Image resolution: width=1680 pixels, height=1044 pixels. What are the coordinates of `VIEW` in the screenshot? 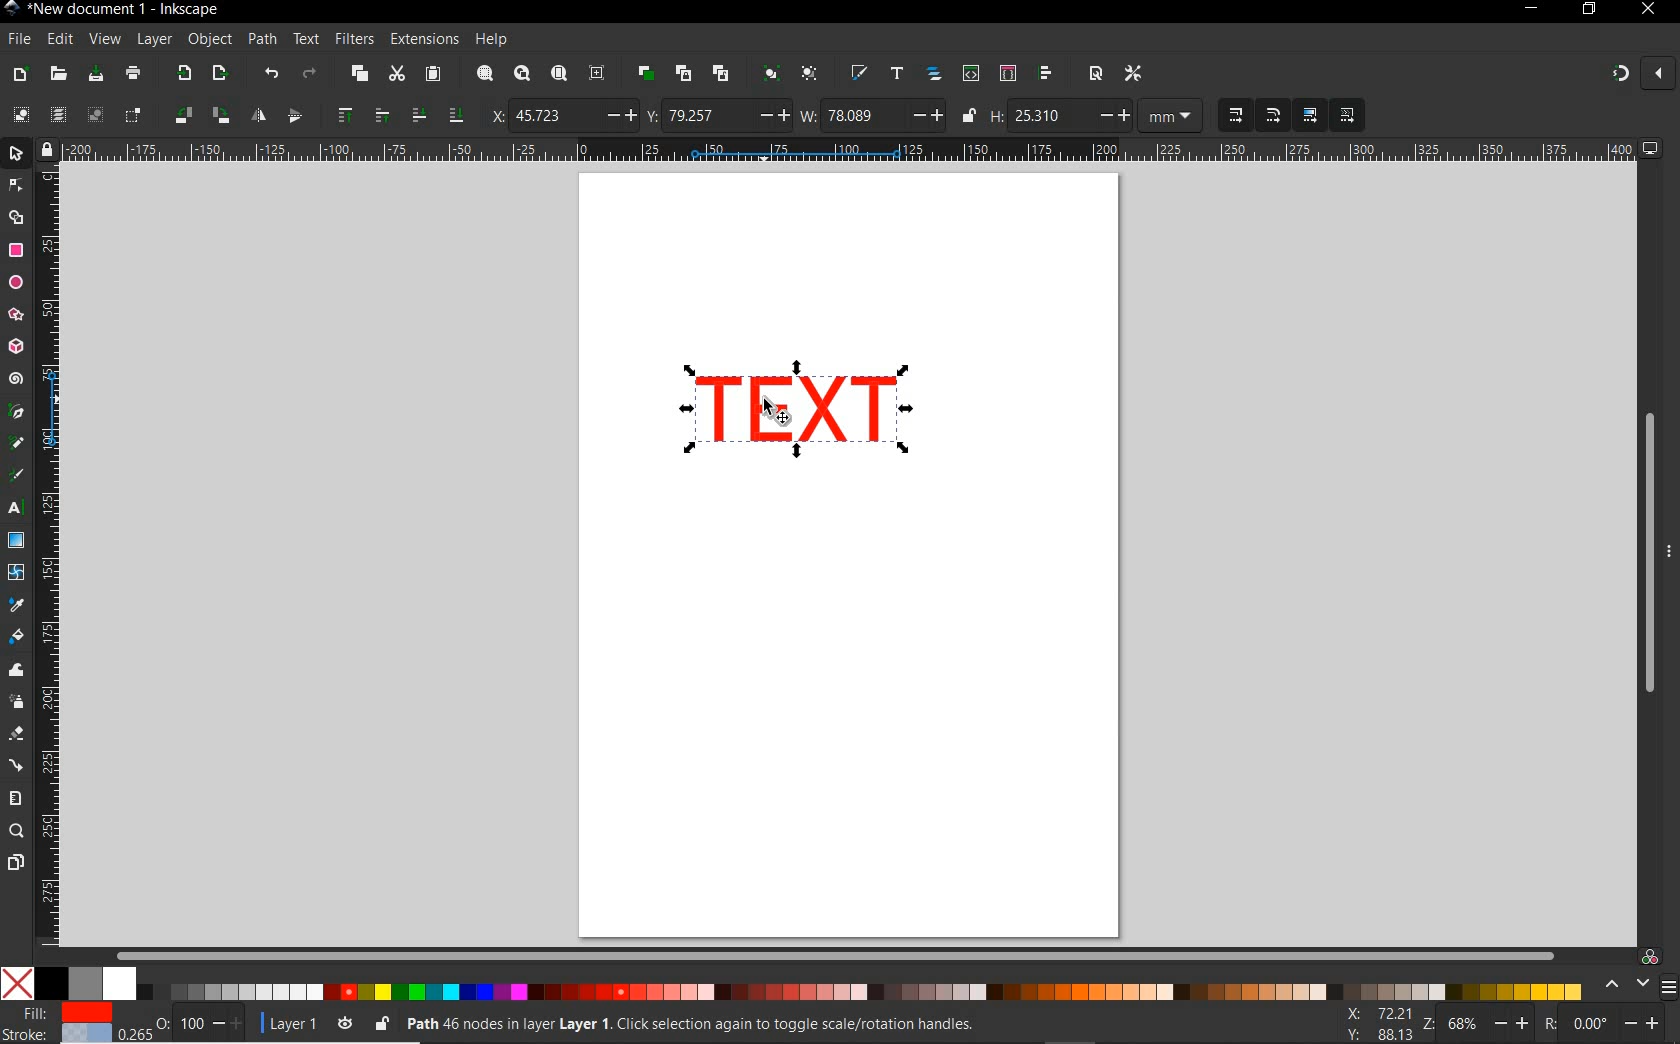 It's located at (104, 40).